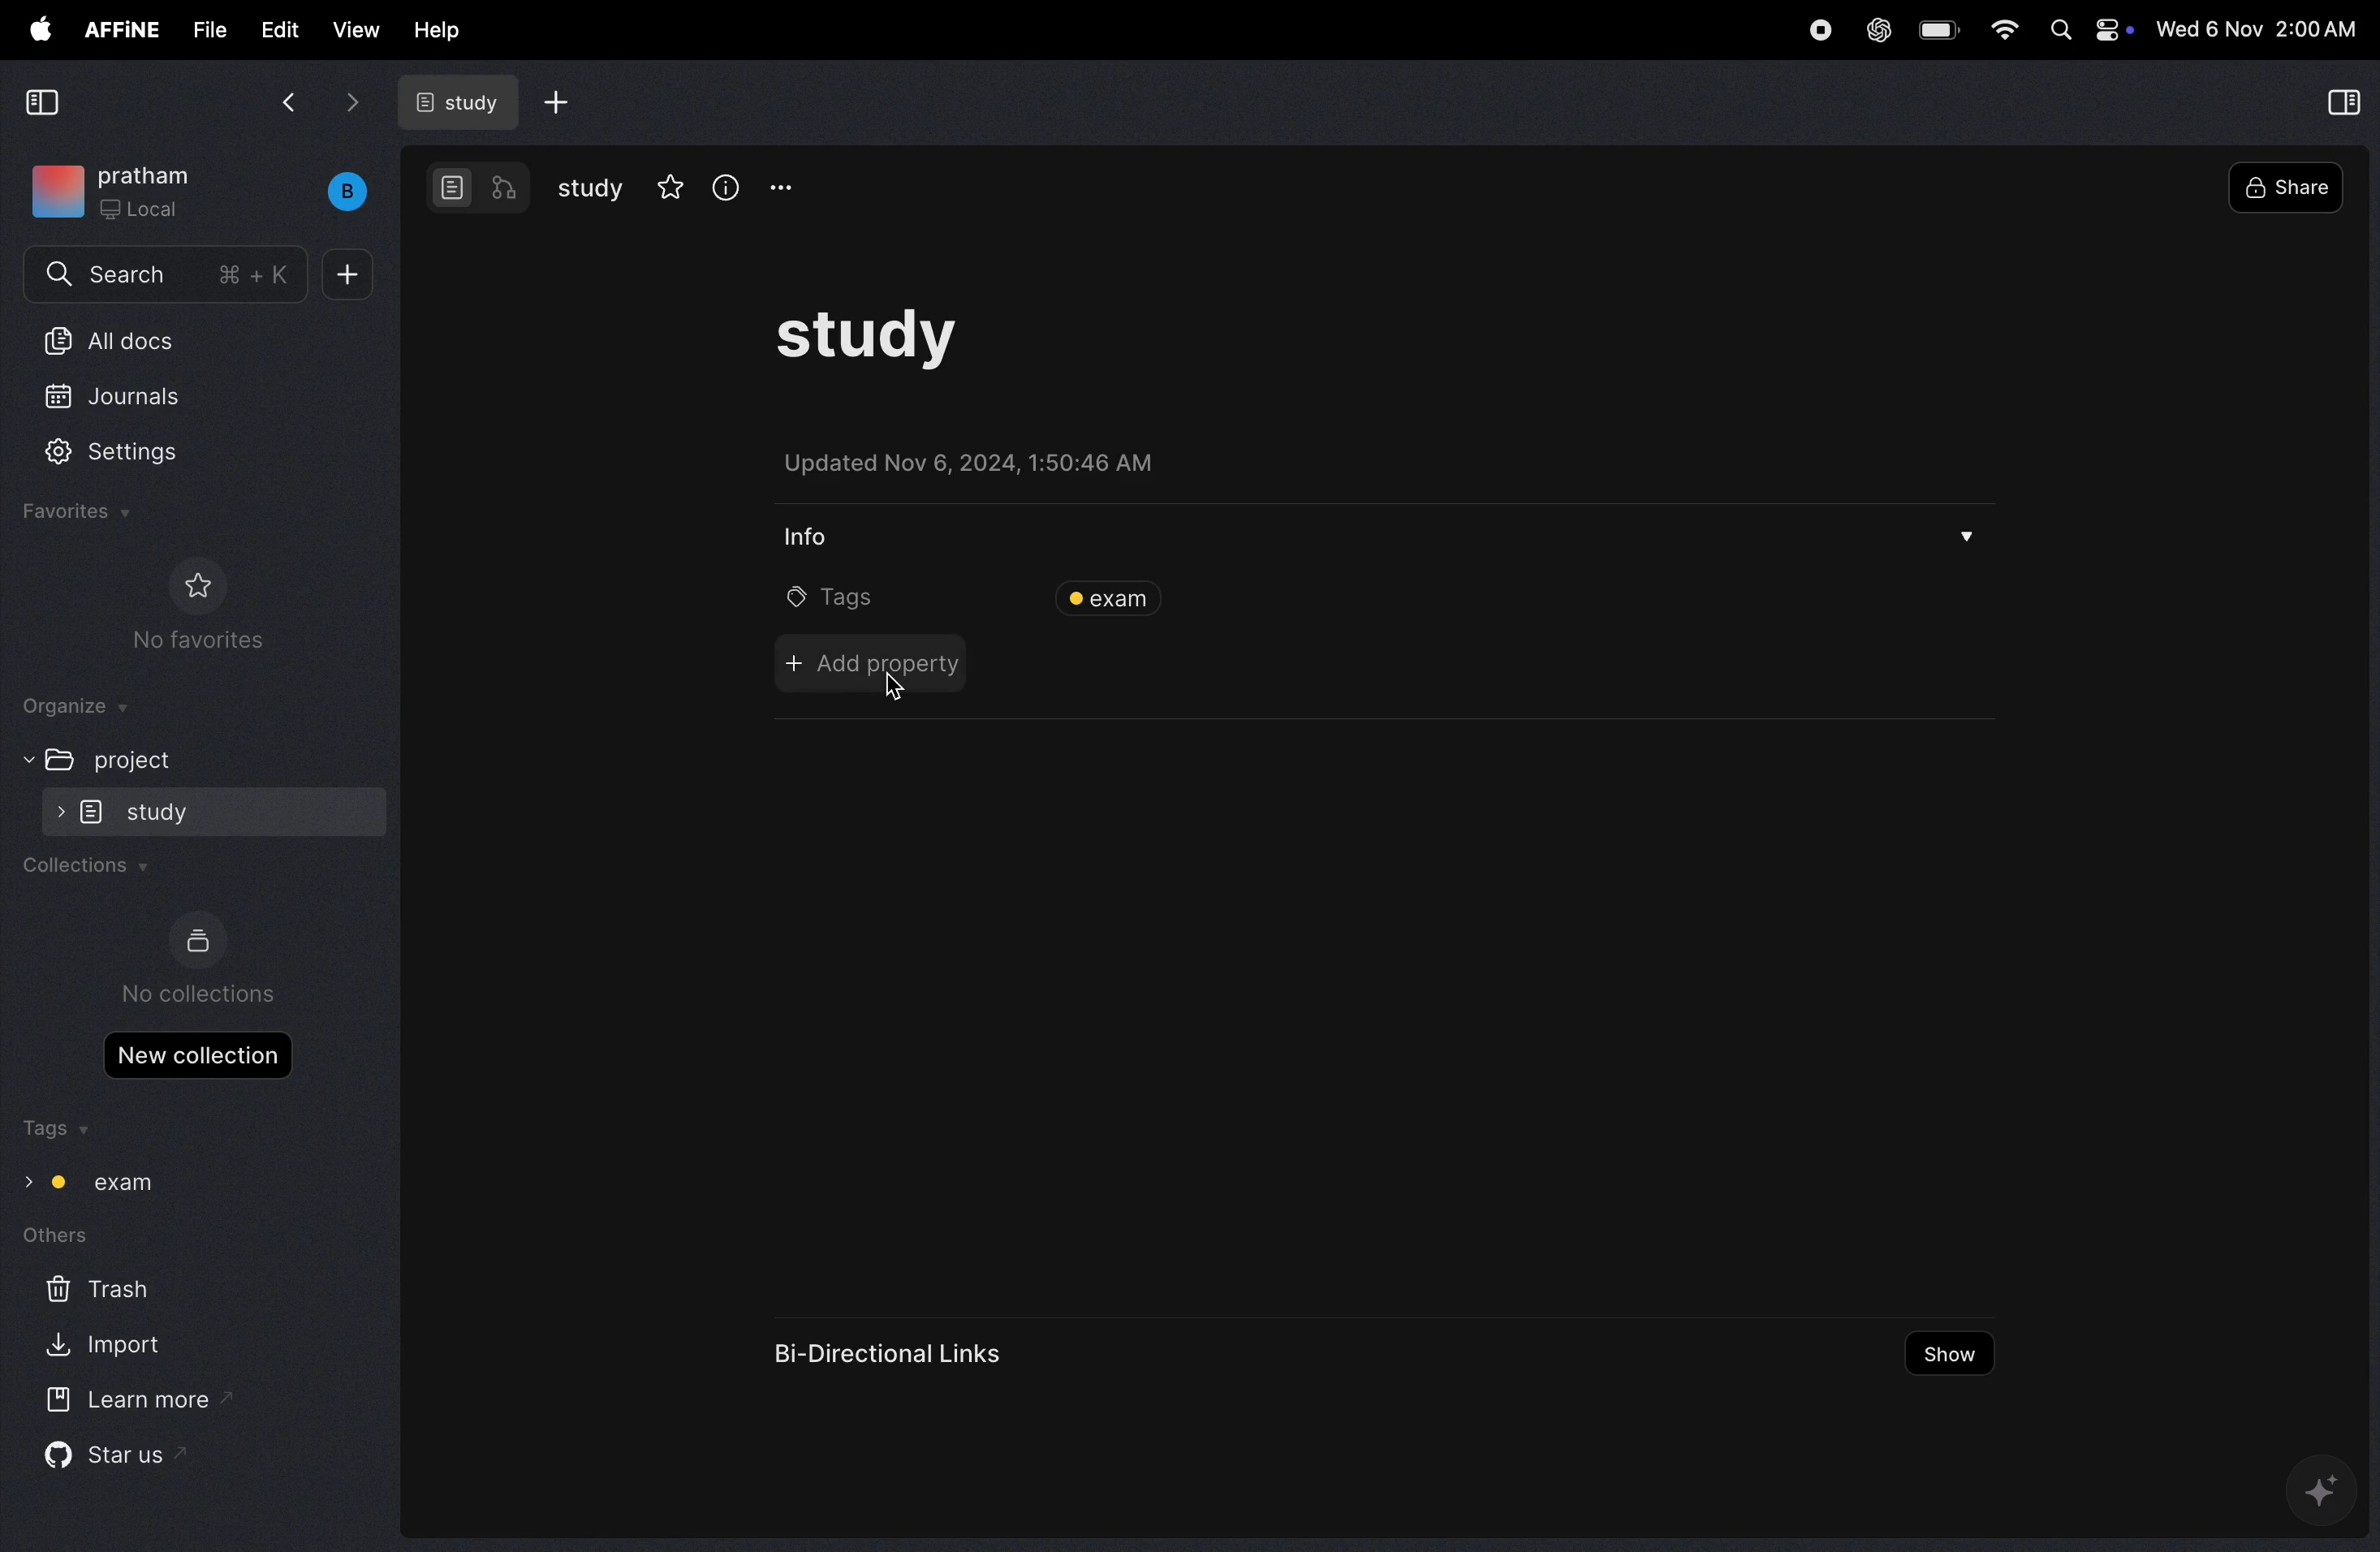 This screenshot has height=1552, width=2380. What do you see at coordinates (673, 188) in the screenshot?
I see `favourites` at bounding box center [673, 188].